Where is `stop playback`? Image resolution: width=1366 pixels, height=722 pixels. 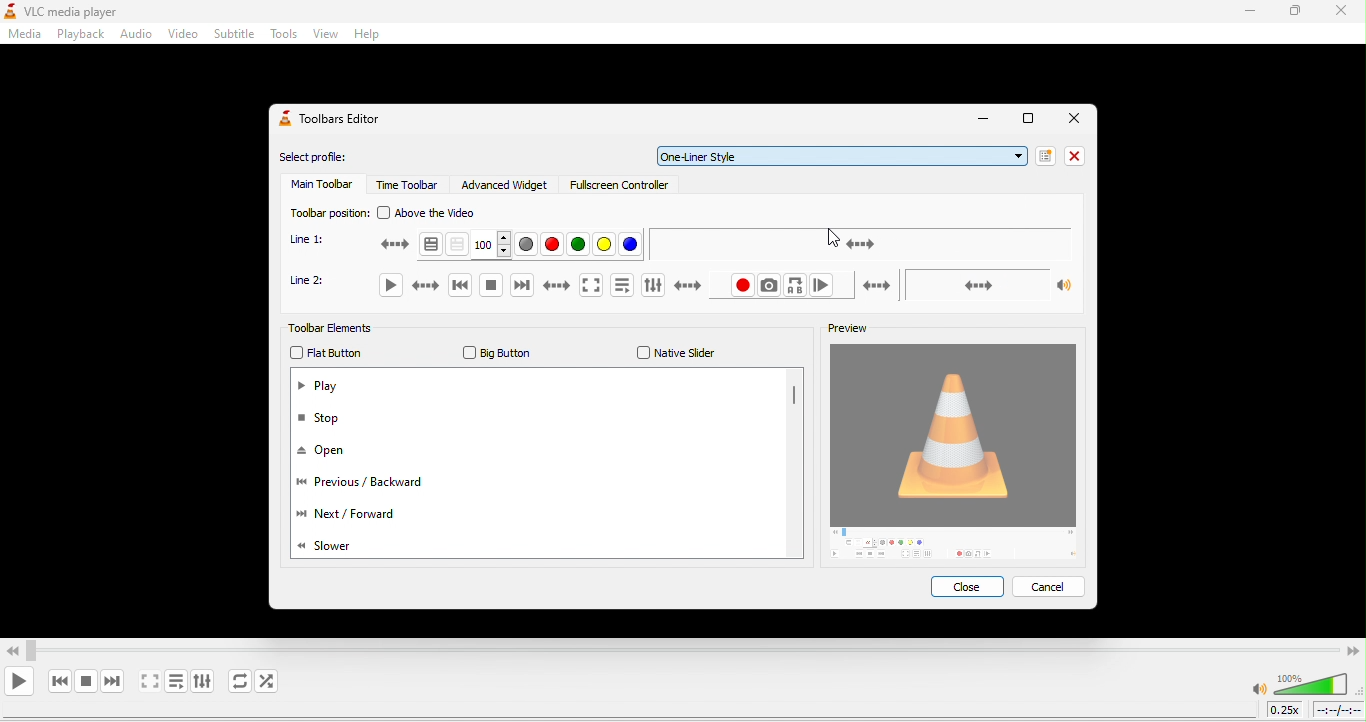 stop playback is located at coordinates (490, 282).